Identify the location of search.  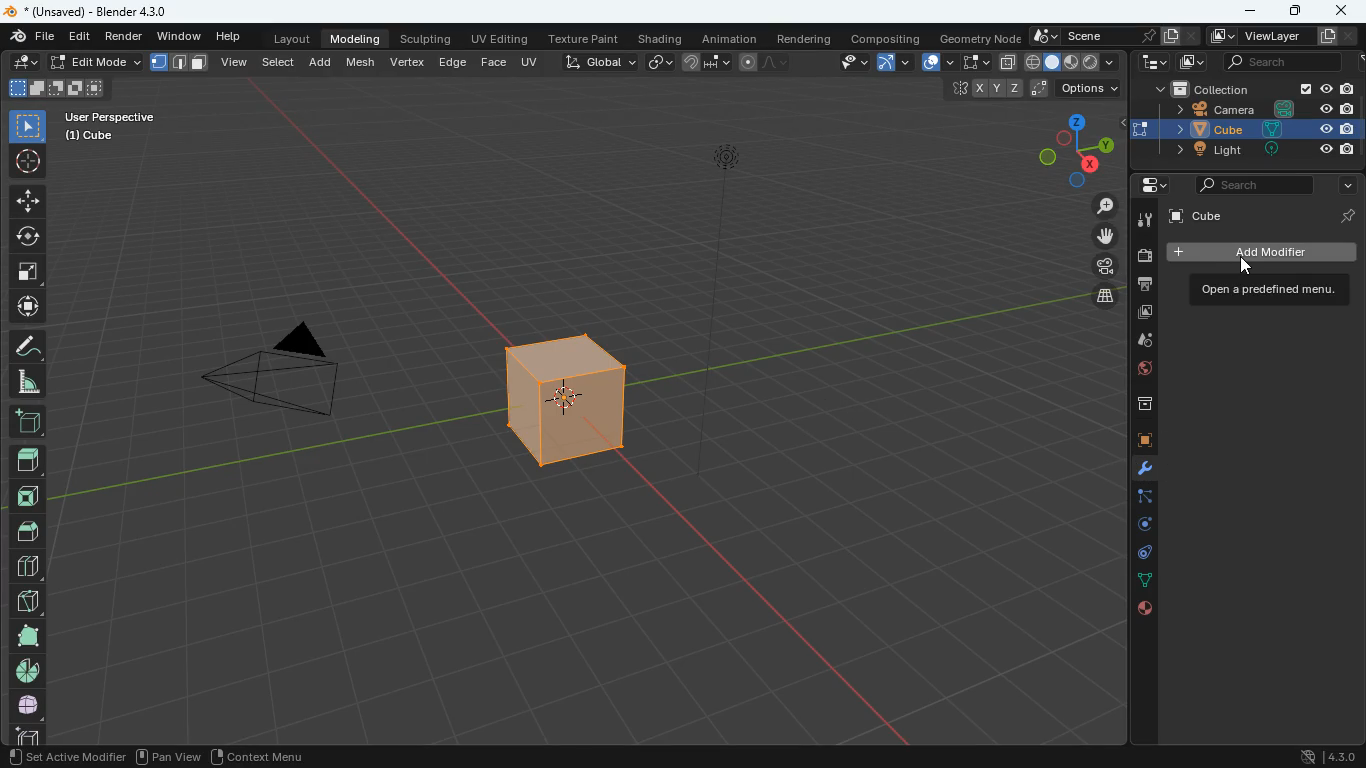
(1250, 185).